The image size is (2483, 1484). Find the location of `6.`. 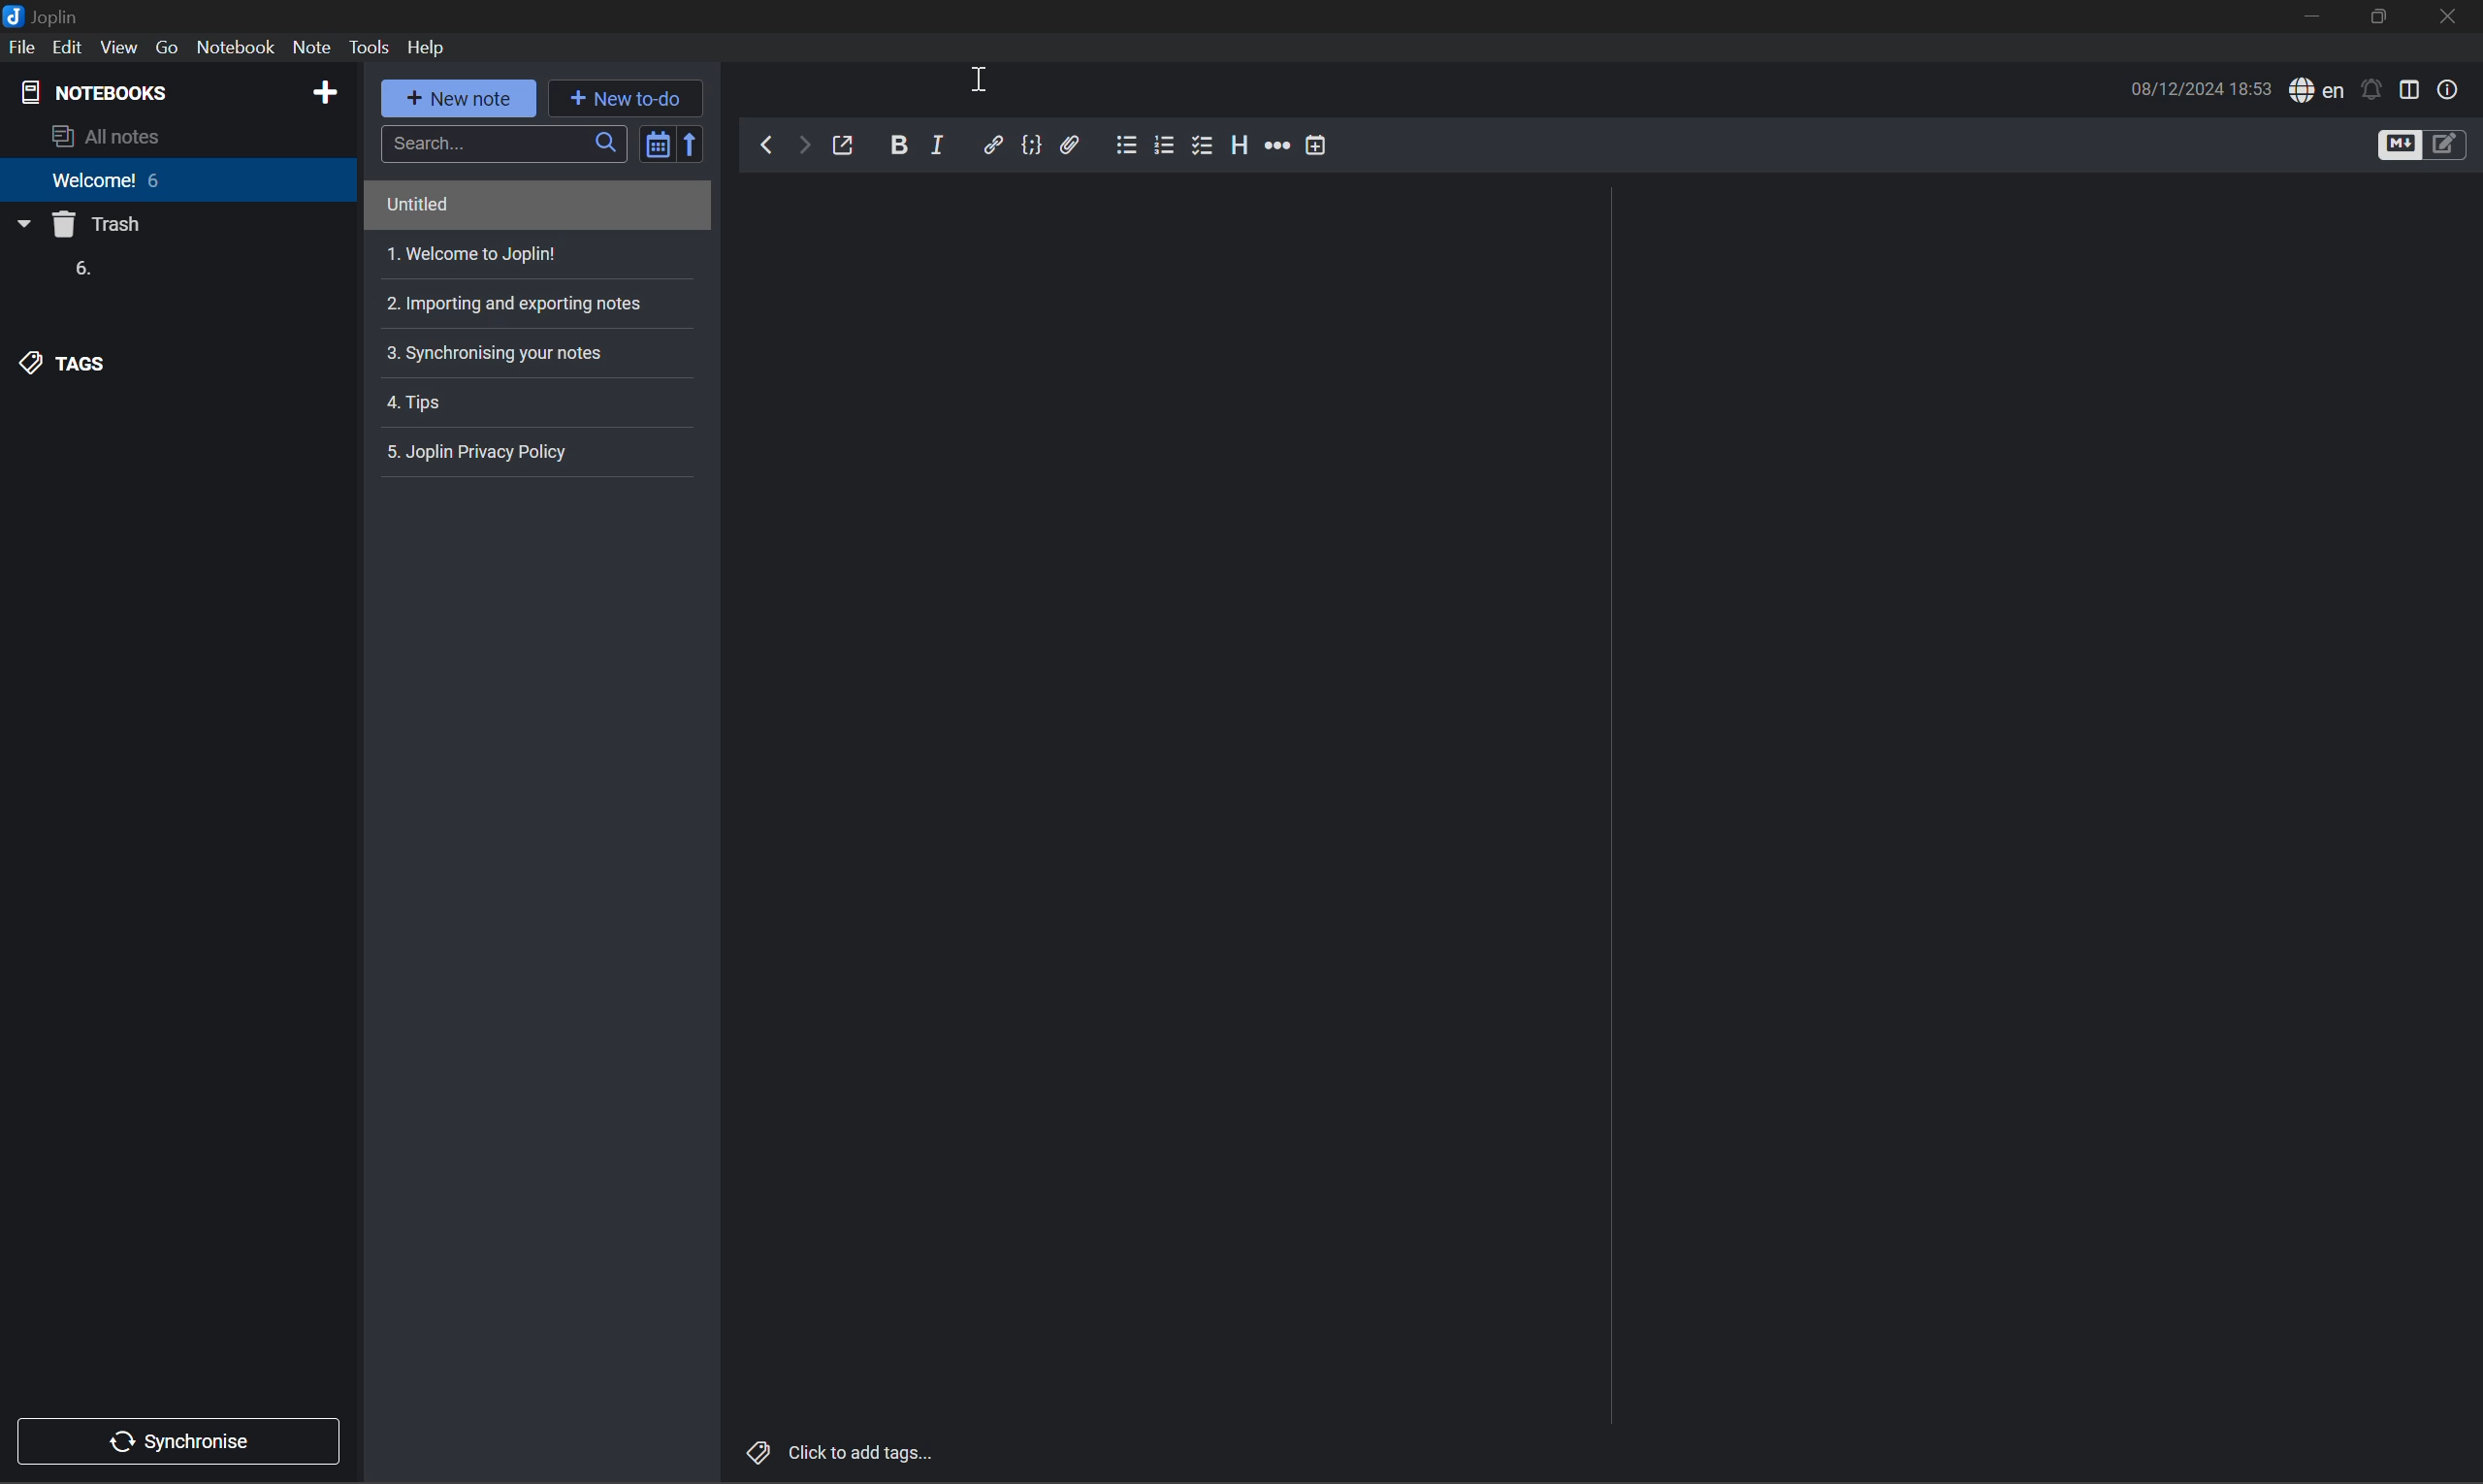

6. is located at coordinates (79, 270).